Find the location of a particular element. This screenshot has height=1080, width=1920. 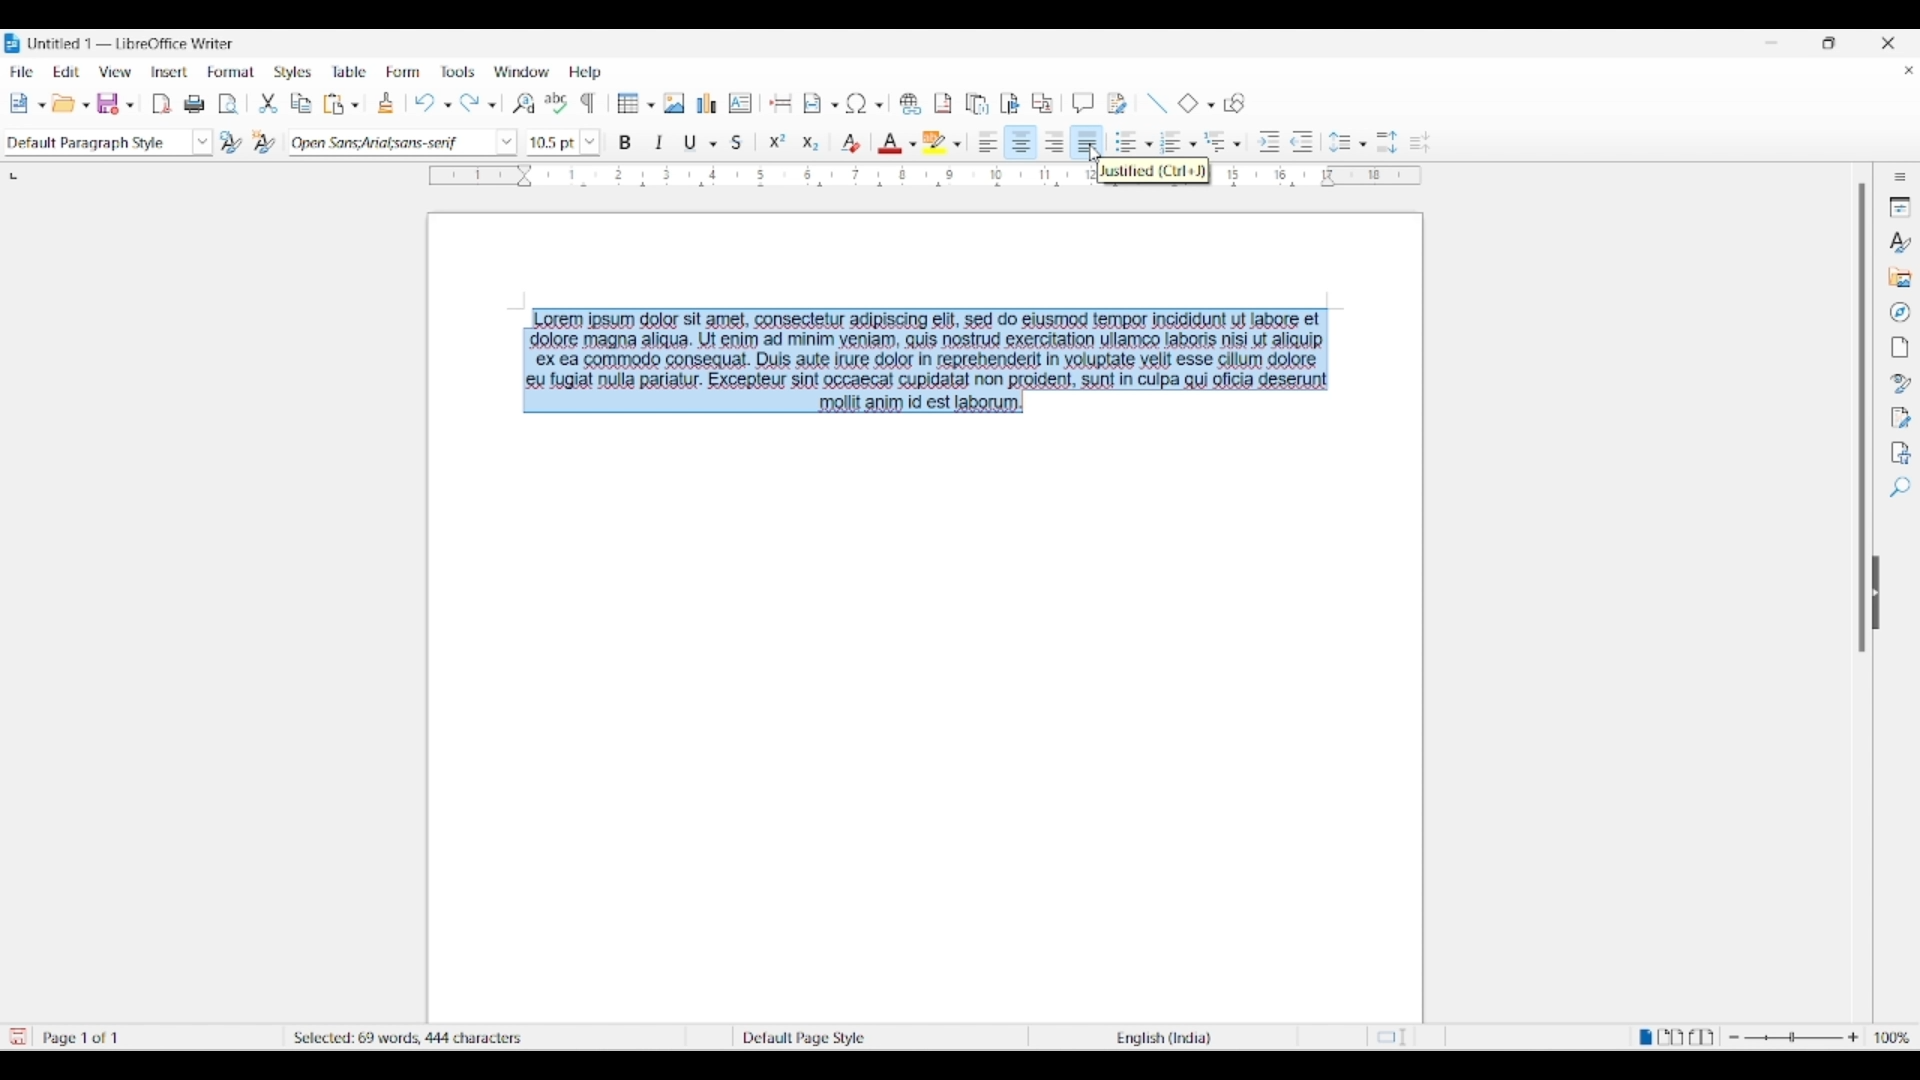

Page 1 of 1 is located at coordinates (85, 1038).